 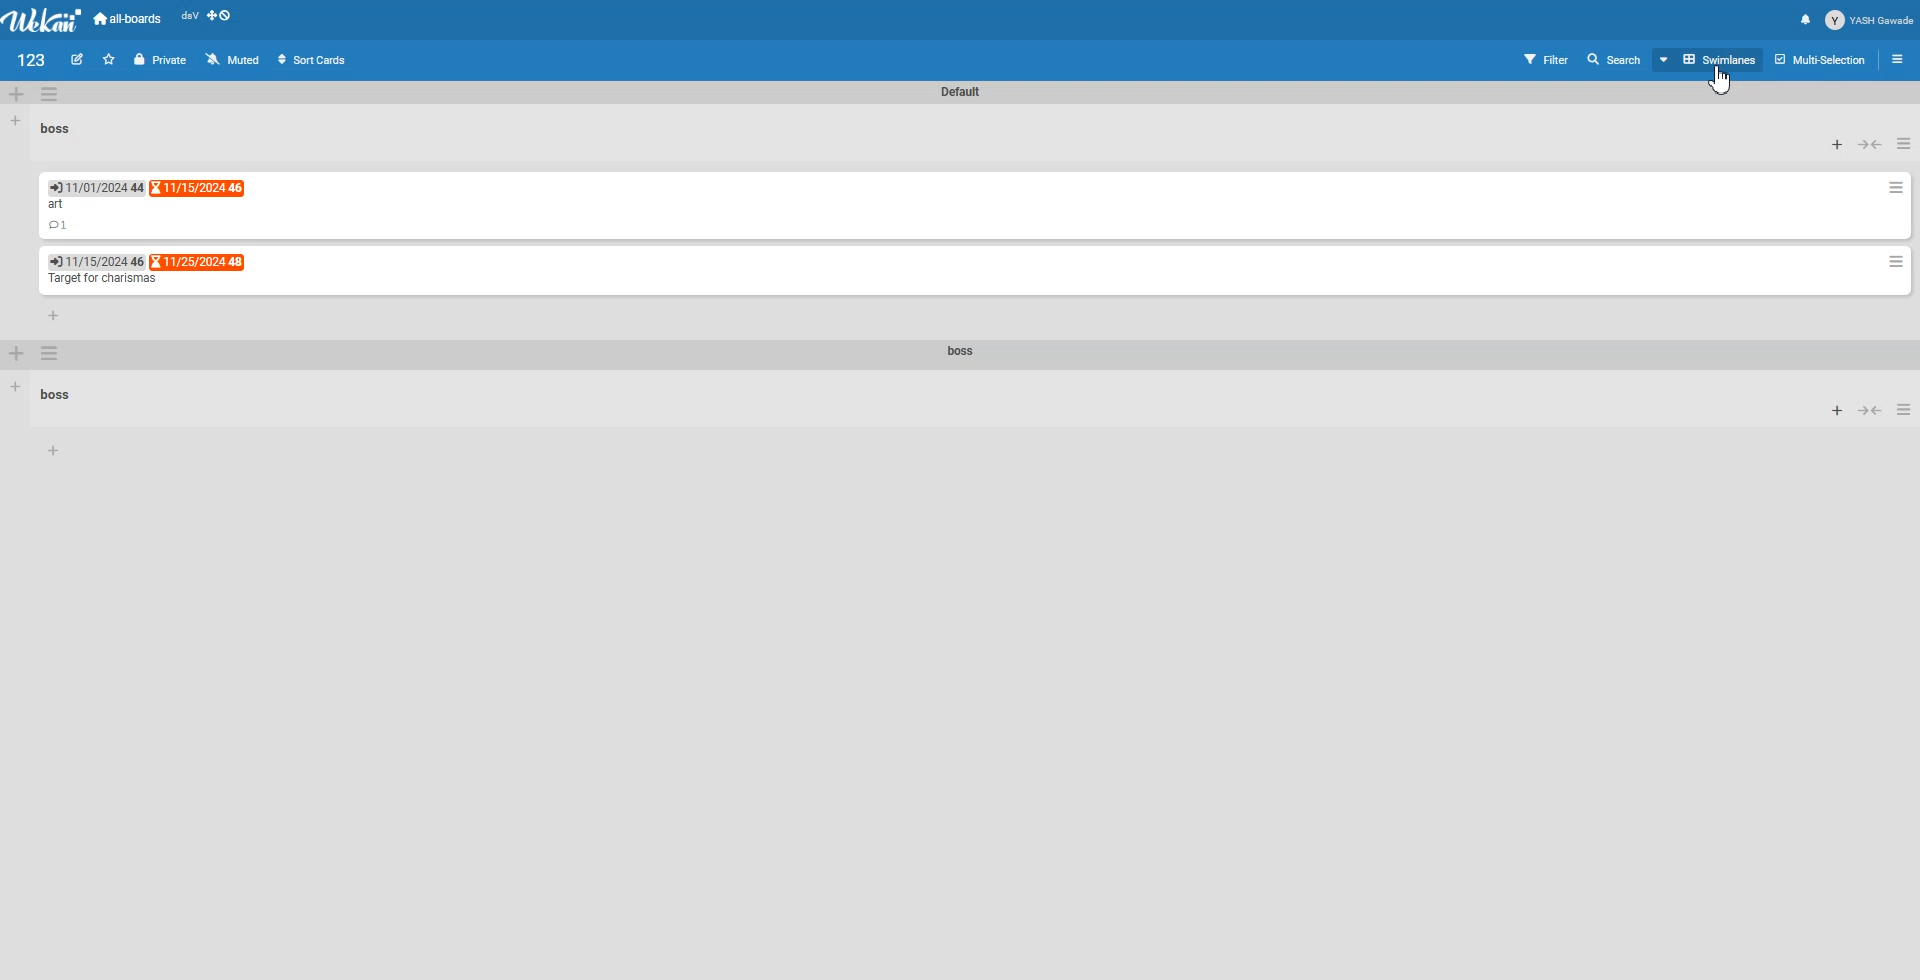 I want to click on Sort Cards, so click(x=315, y=58).